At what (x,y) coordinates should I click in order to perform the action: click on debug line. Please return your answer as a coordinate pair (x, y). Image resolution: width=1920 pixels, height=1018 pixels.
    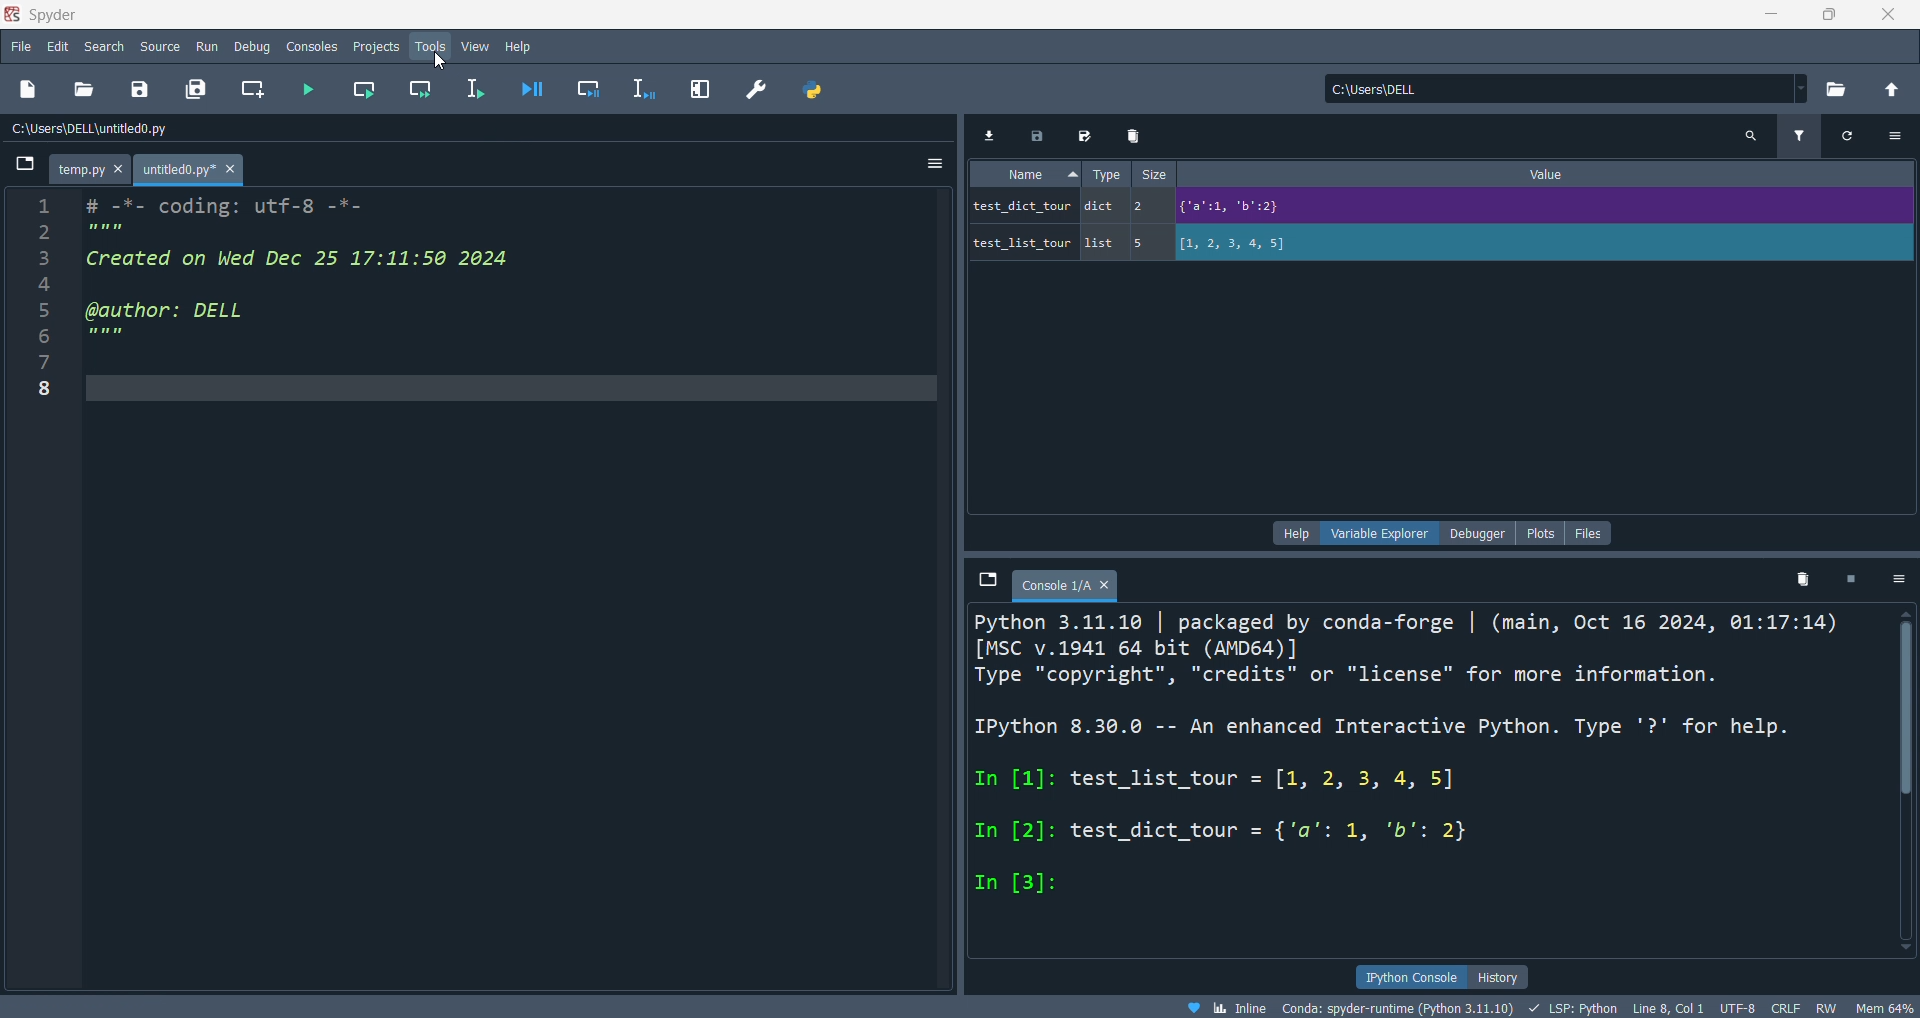
    Looking at the image, I should click on (641, 89).